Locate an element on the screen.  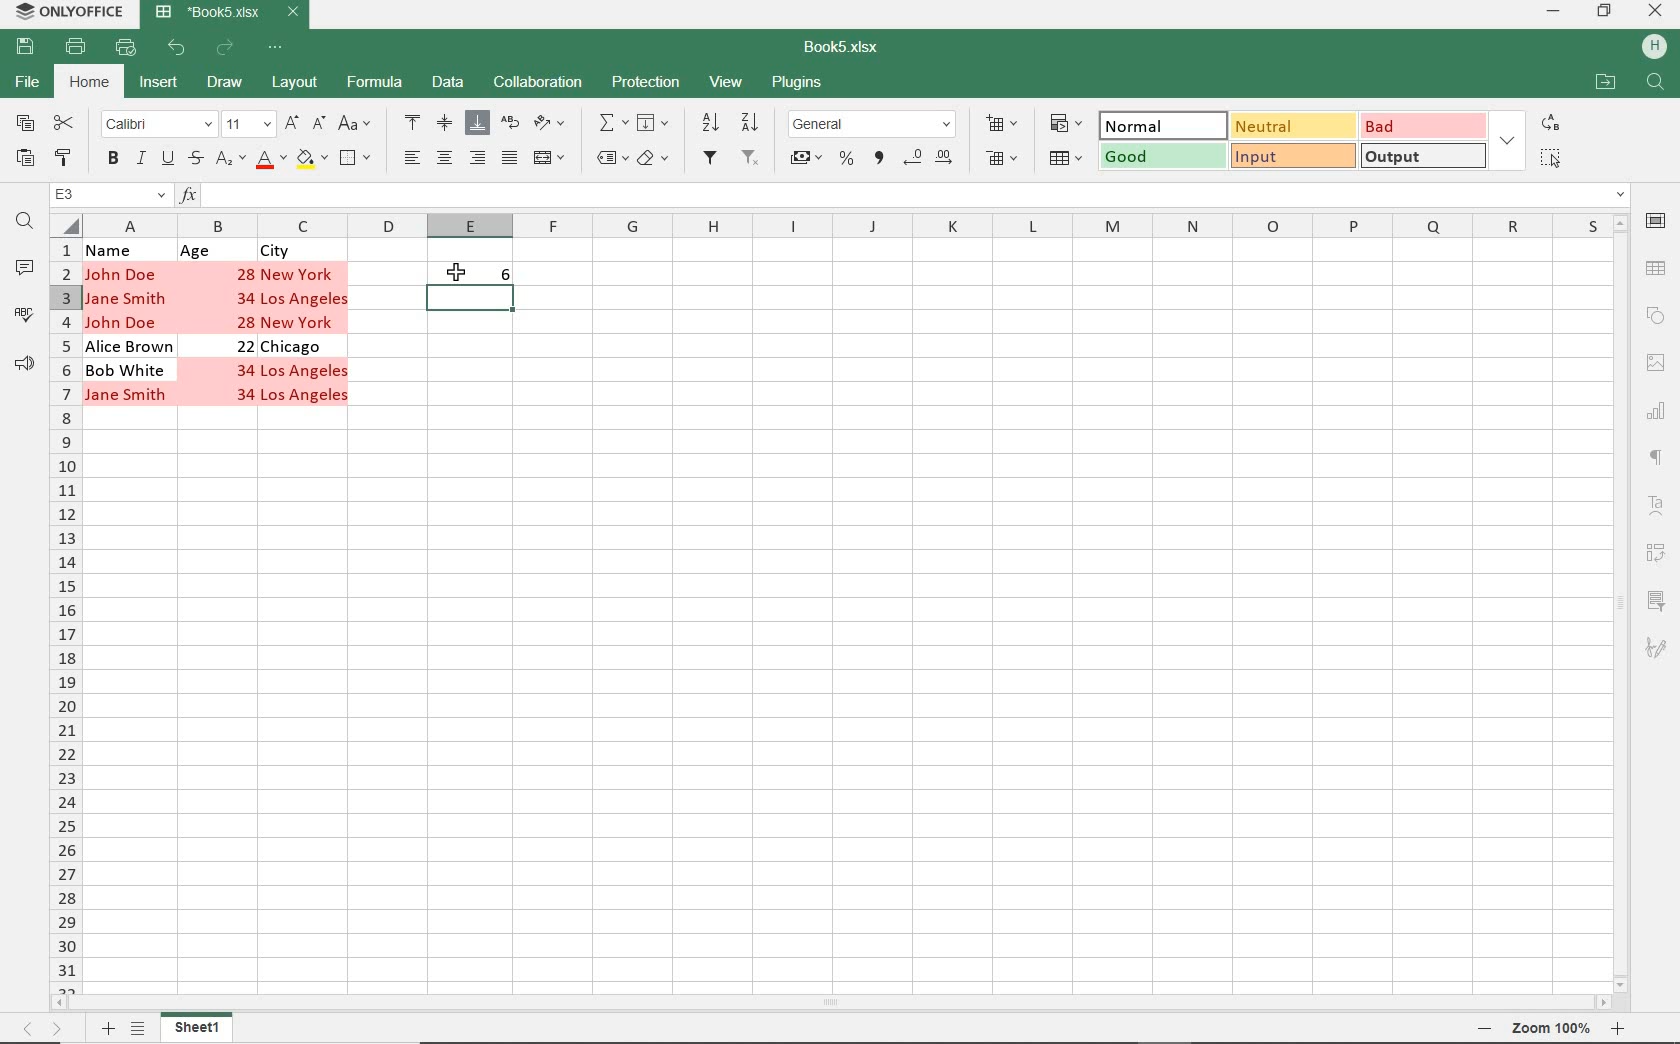
SYSTEM NAME is located at coordinates (67, 11).